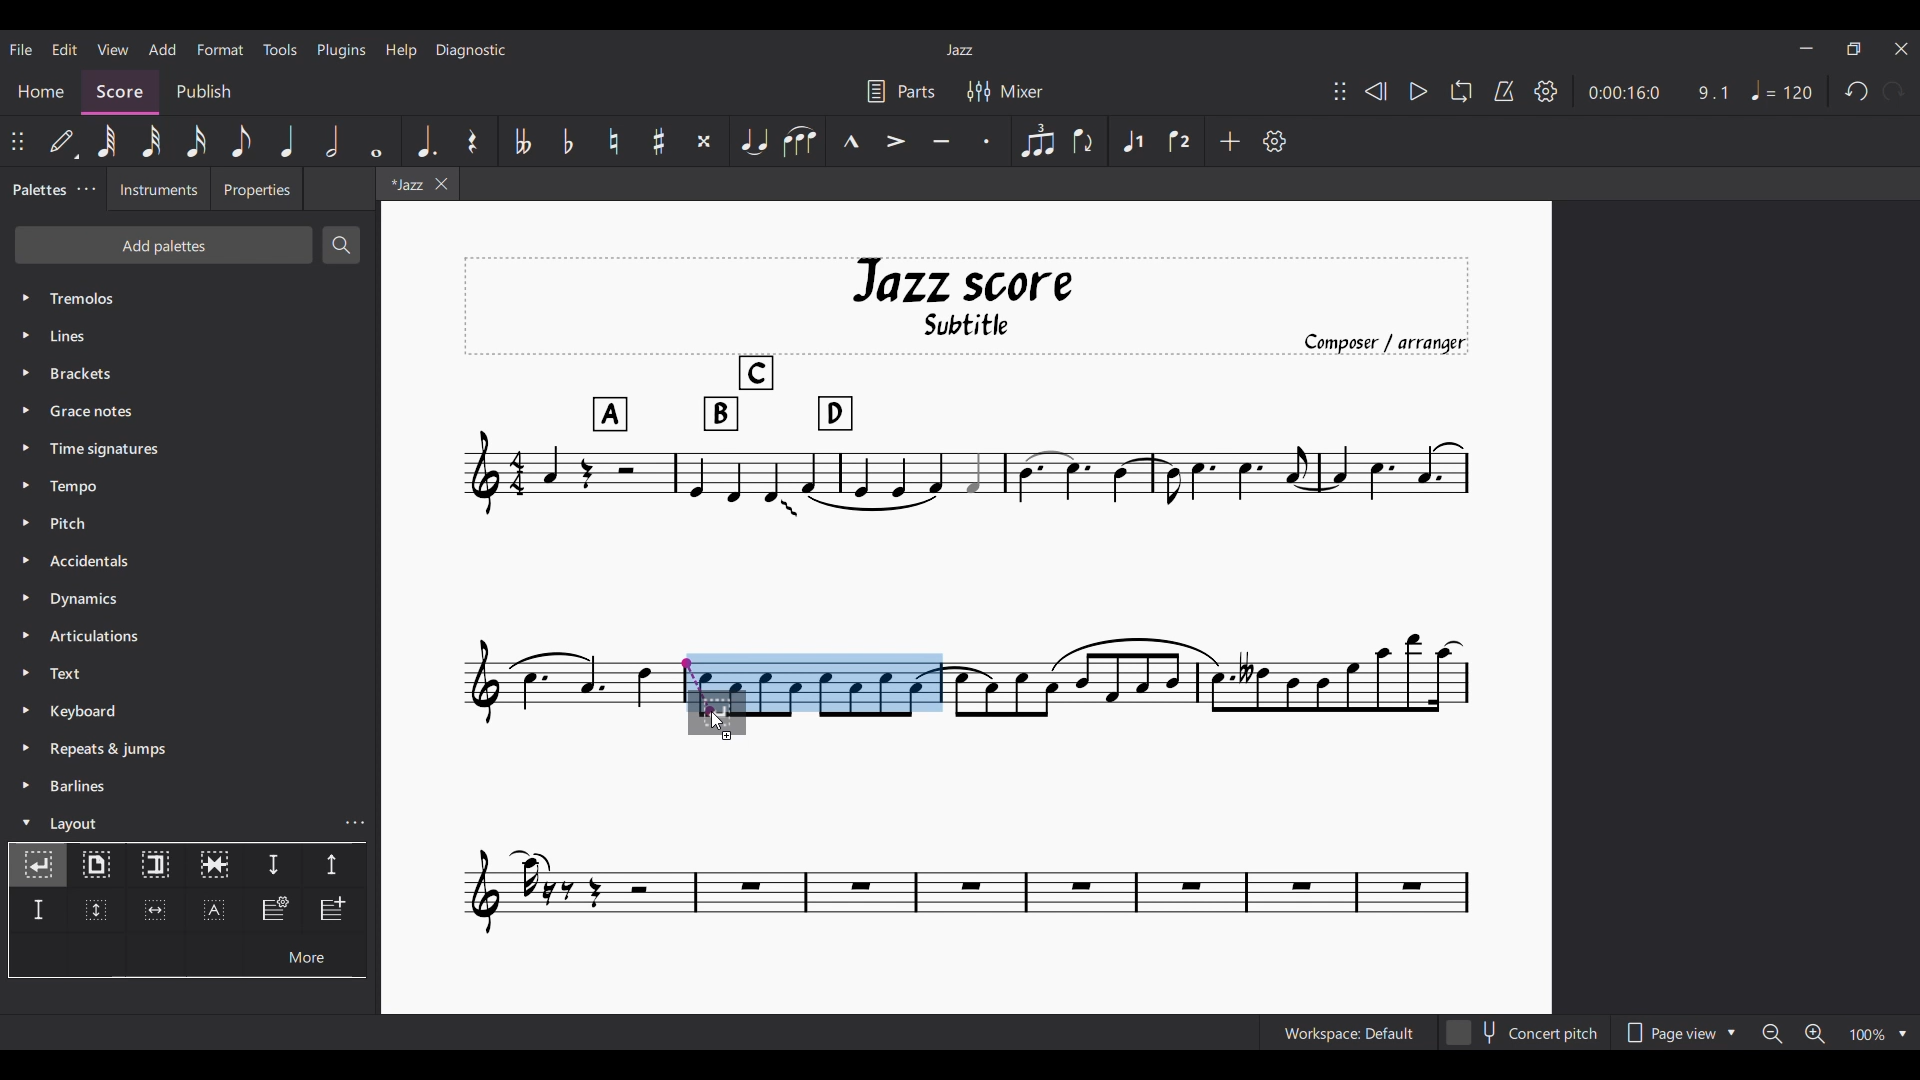  What do you see at coordinates (521, 141) in the screenshot?
I see `Toggle double flat` at bounding box center [521, 141].